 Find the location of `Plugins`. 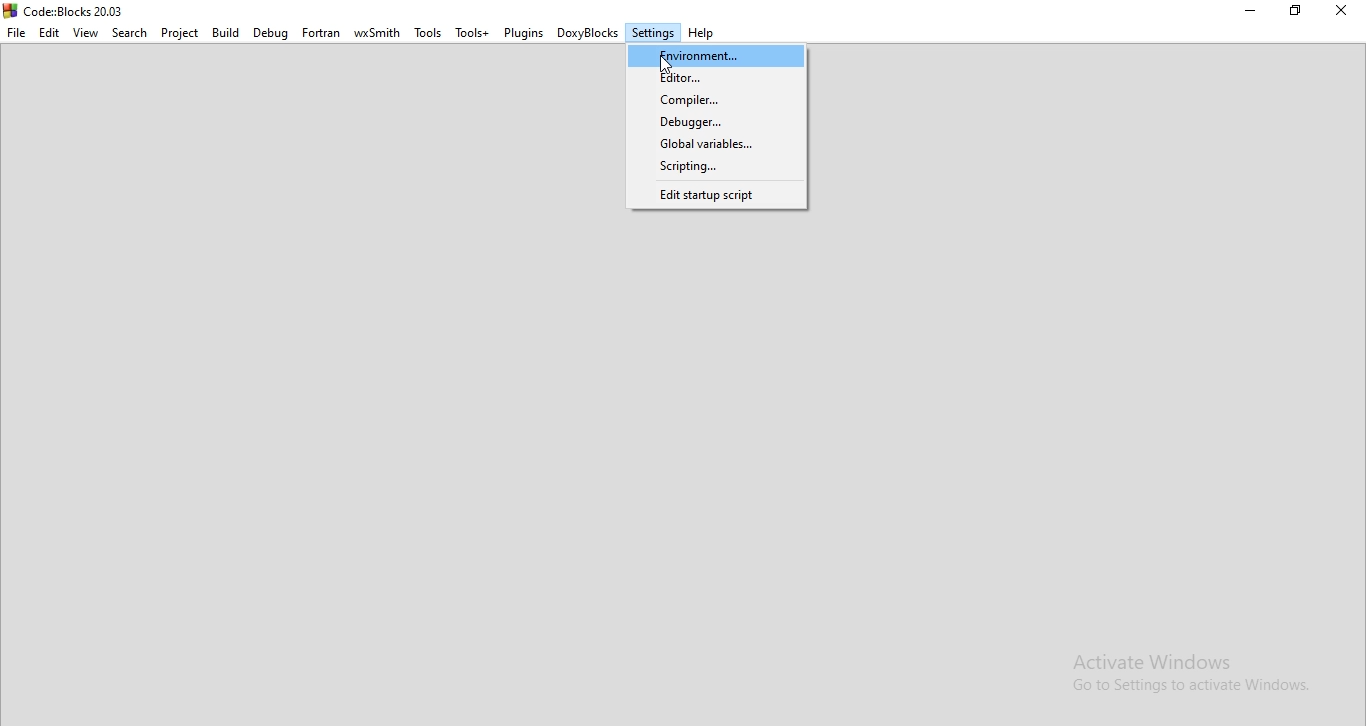

Plugins is located at coordinates (524, 33).